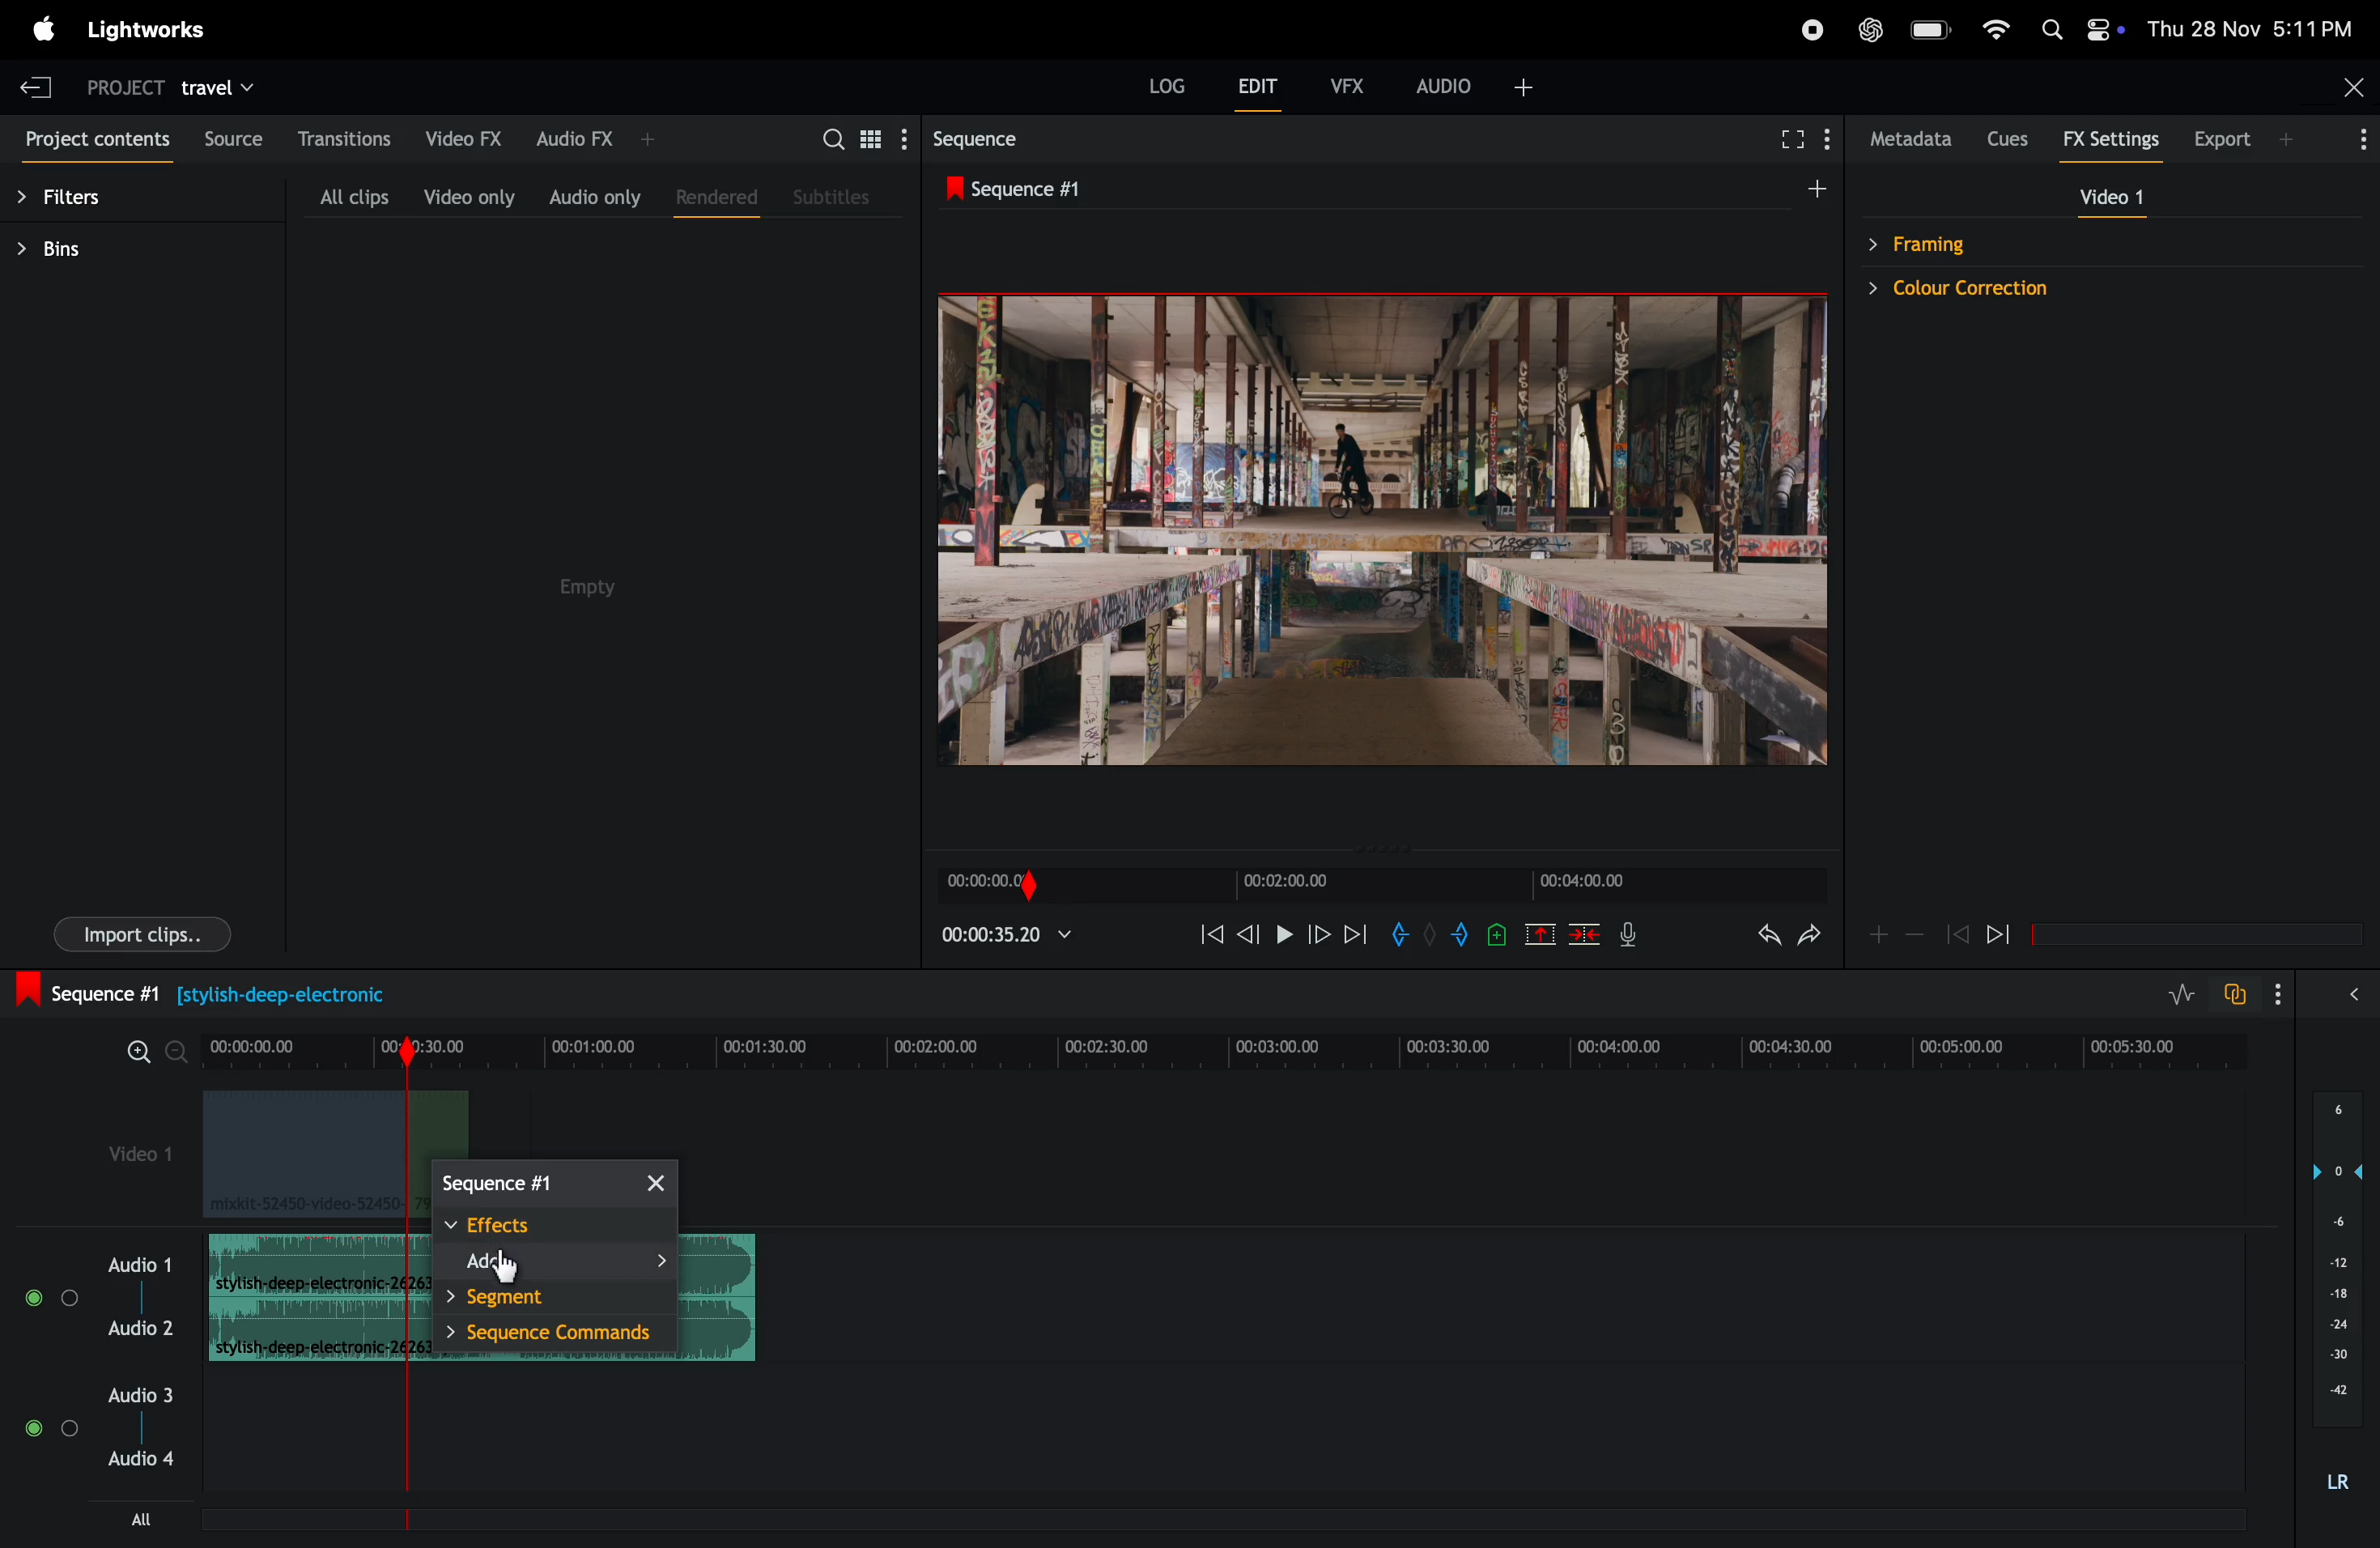 The height and width of the screenshot is (1548, 2380). What do you see at coordinates (1788, 136) in the screenshot?
I see `full screen` at bounding box center [1788, 136].